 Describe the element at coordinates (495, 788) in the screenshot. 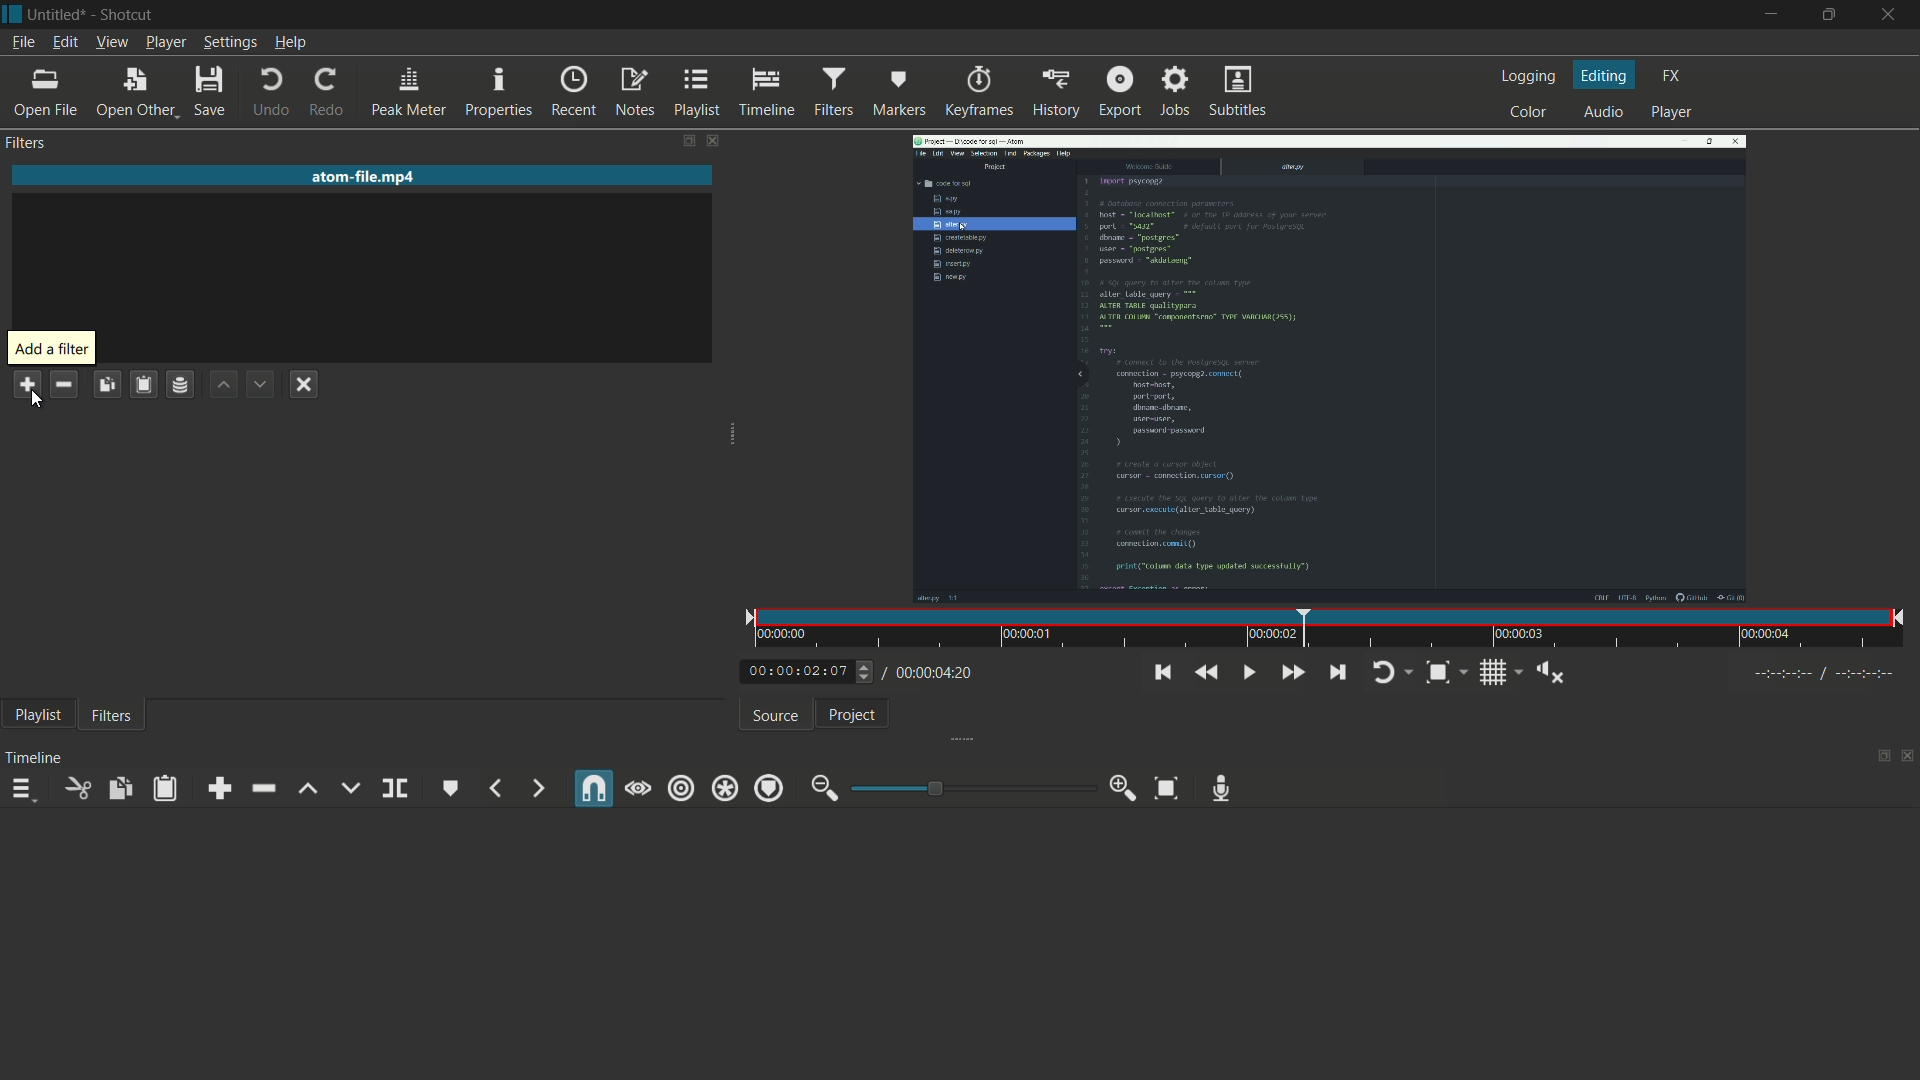

I see `previous marker` at that location.